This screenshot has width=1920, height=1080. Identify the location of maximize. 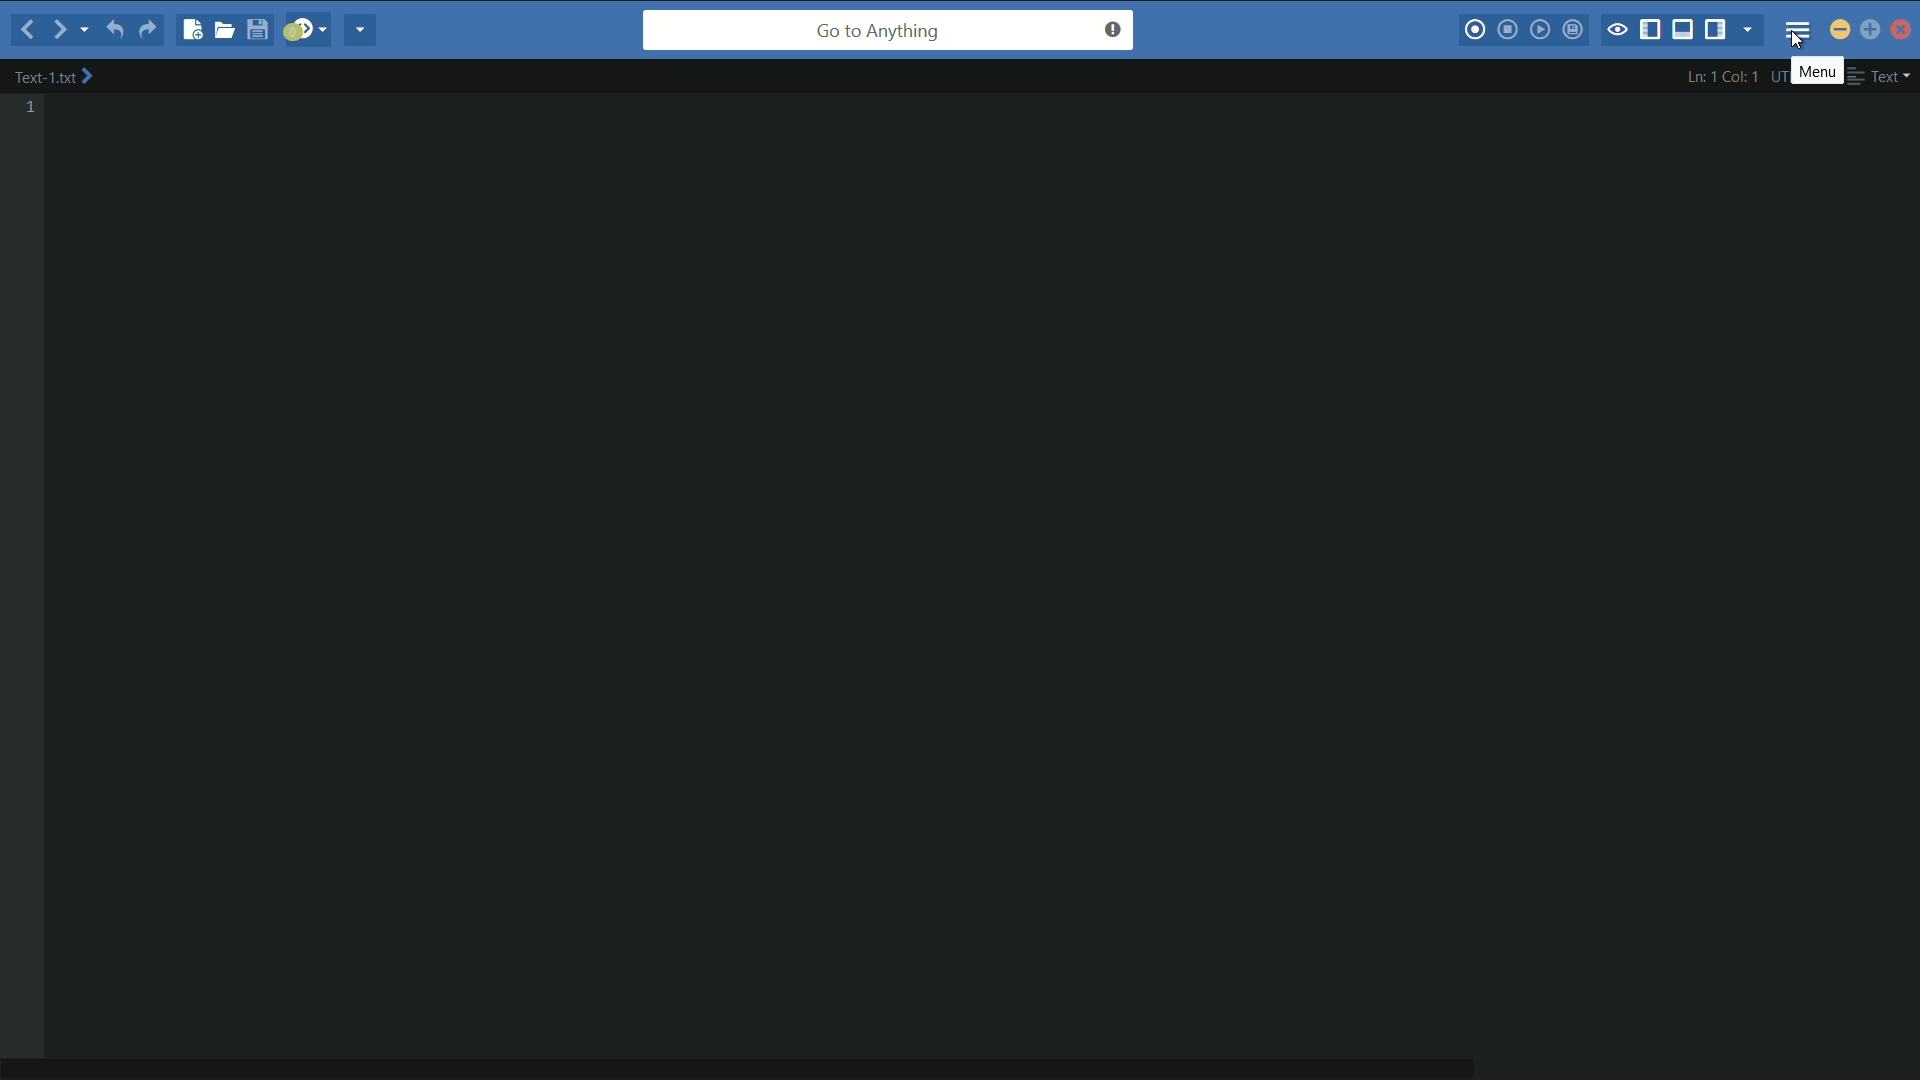
(1872, 28).